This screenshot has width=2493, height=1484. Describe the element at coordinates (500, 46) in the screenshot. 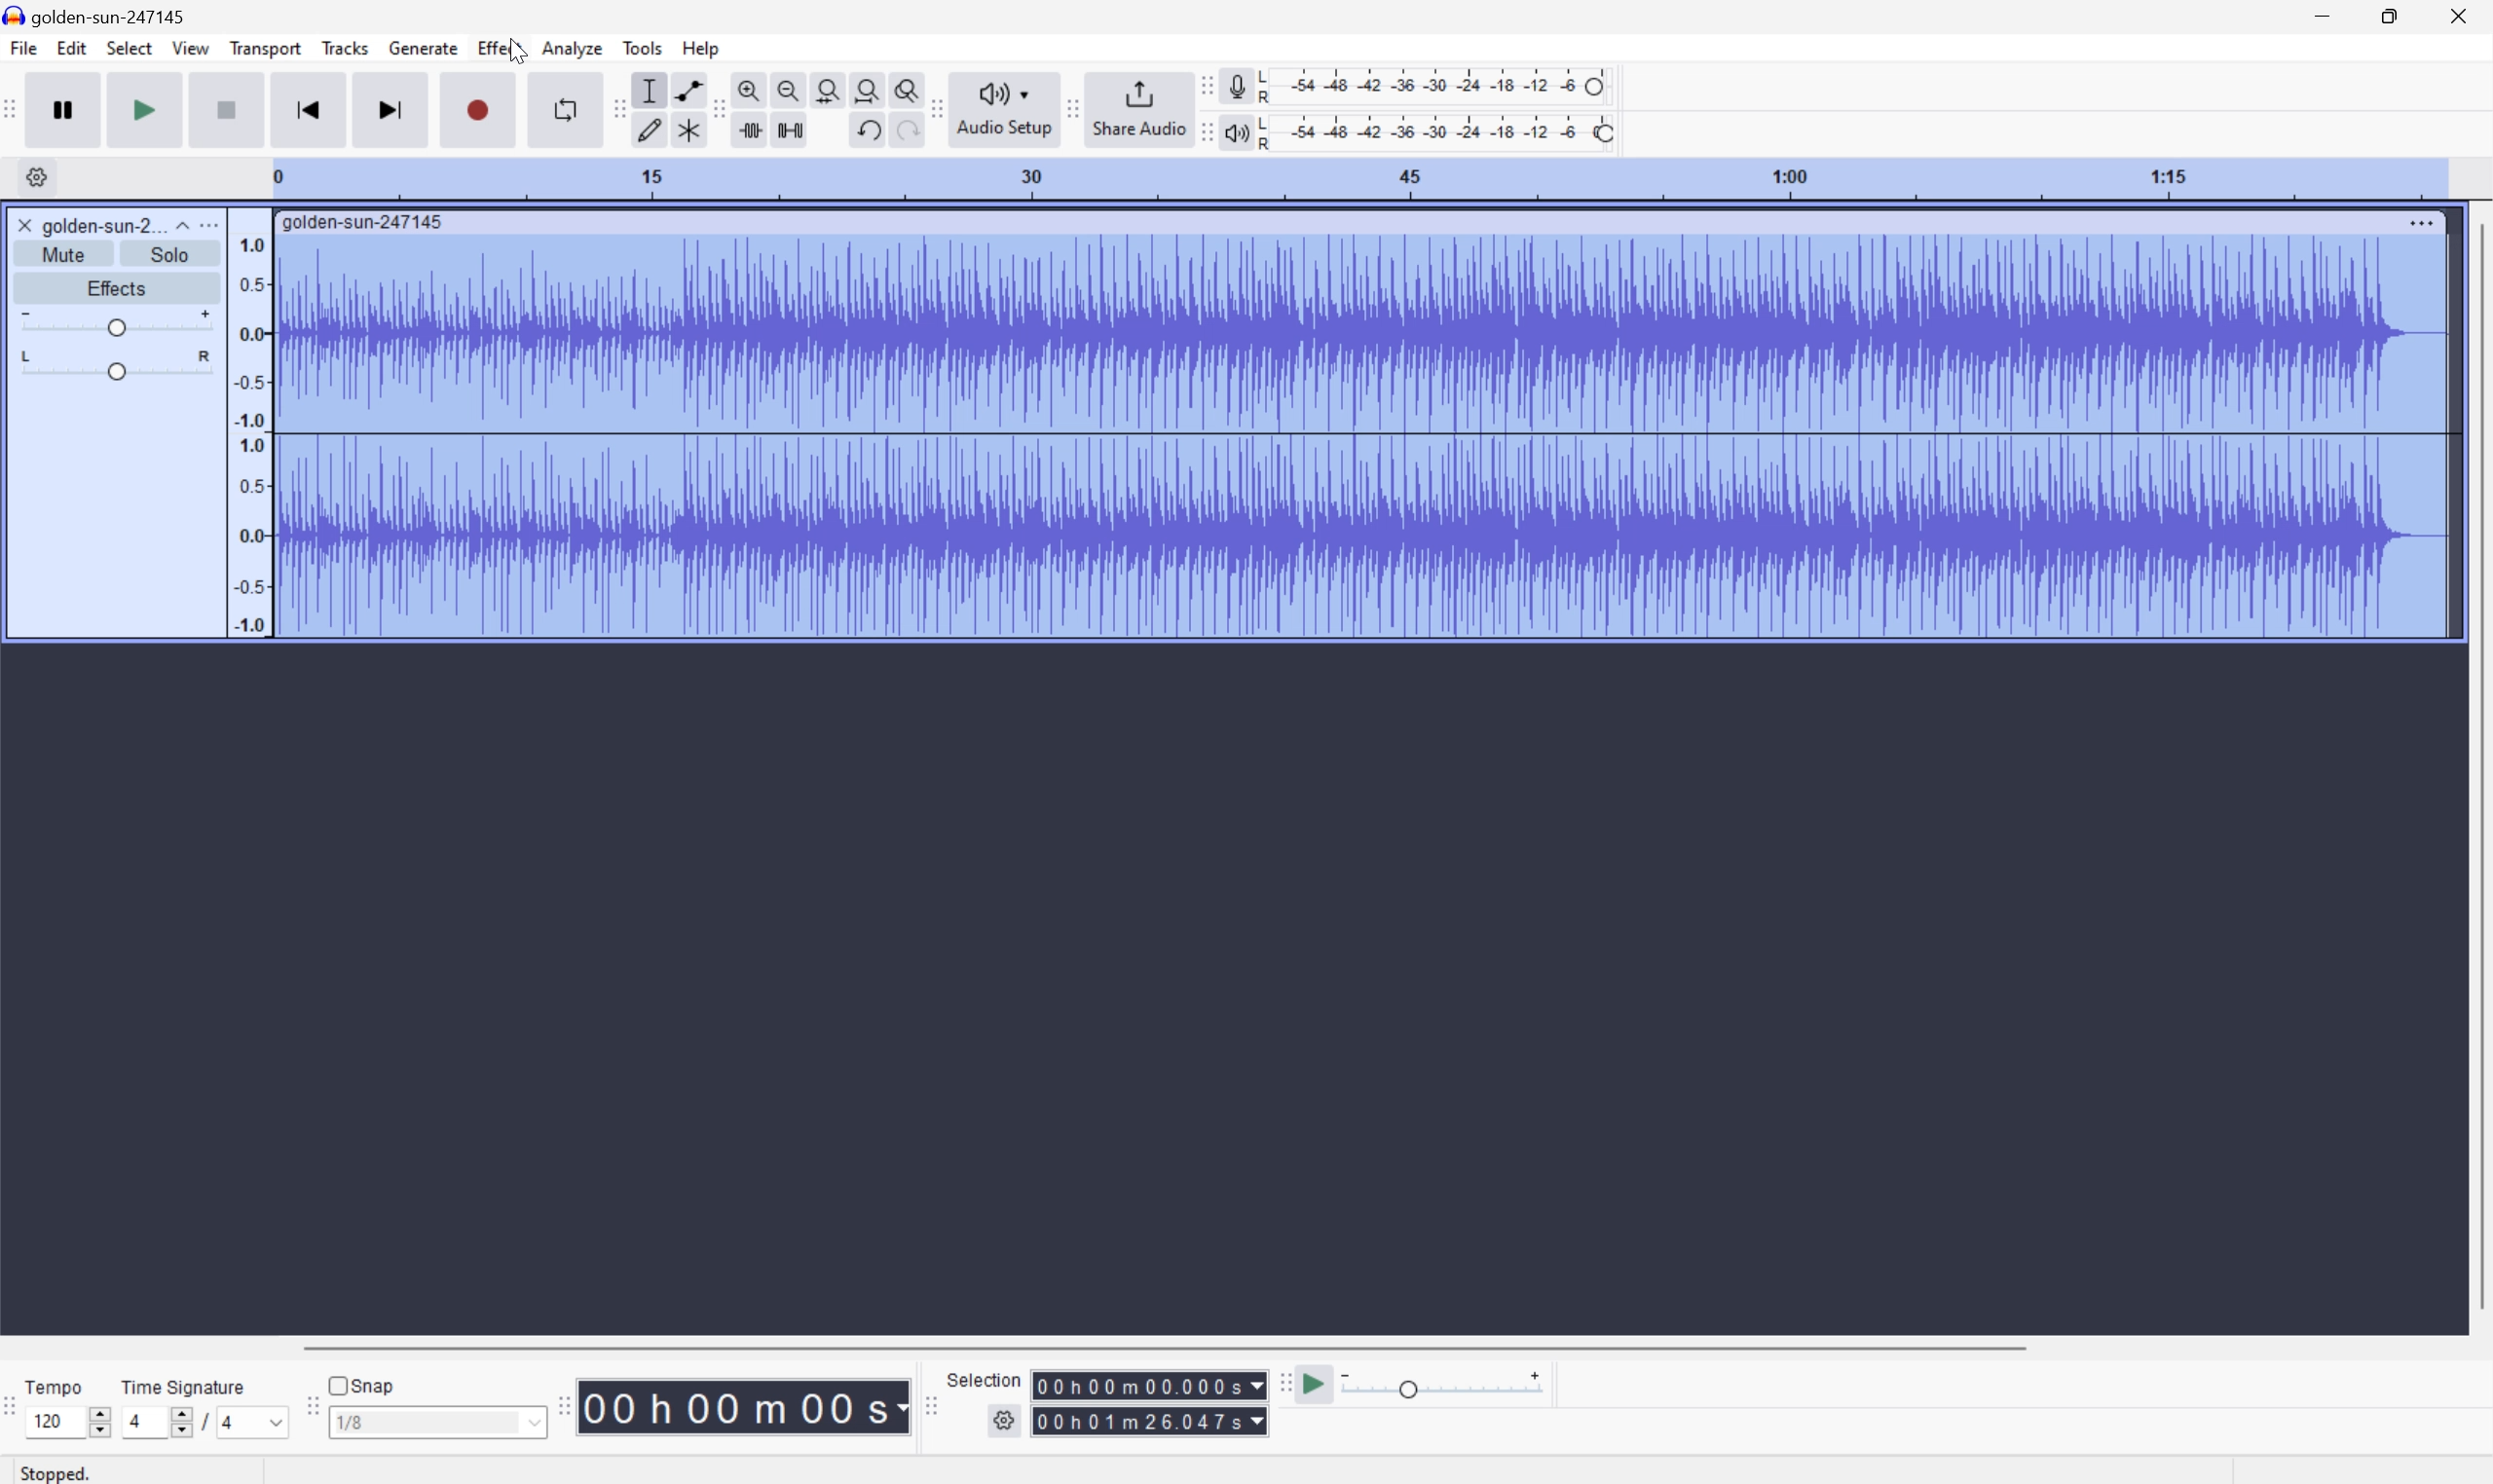

I see `Effect` at that location.